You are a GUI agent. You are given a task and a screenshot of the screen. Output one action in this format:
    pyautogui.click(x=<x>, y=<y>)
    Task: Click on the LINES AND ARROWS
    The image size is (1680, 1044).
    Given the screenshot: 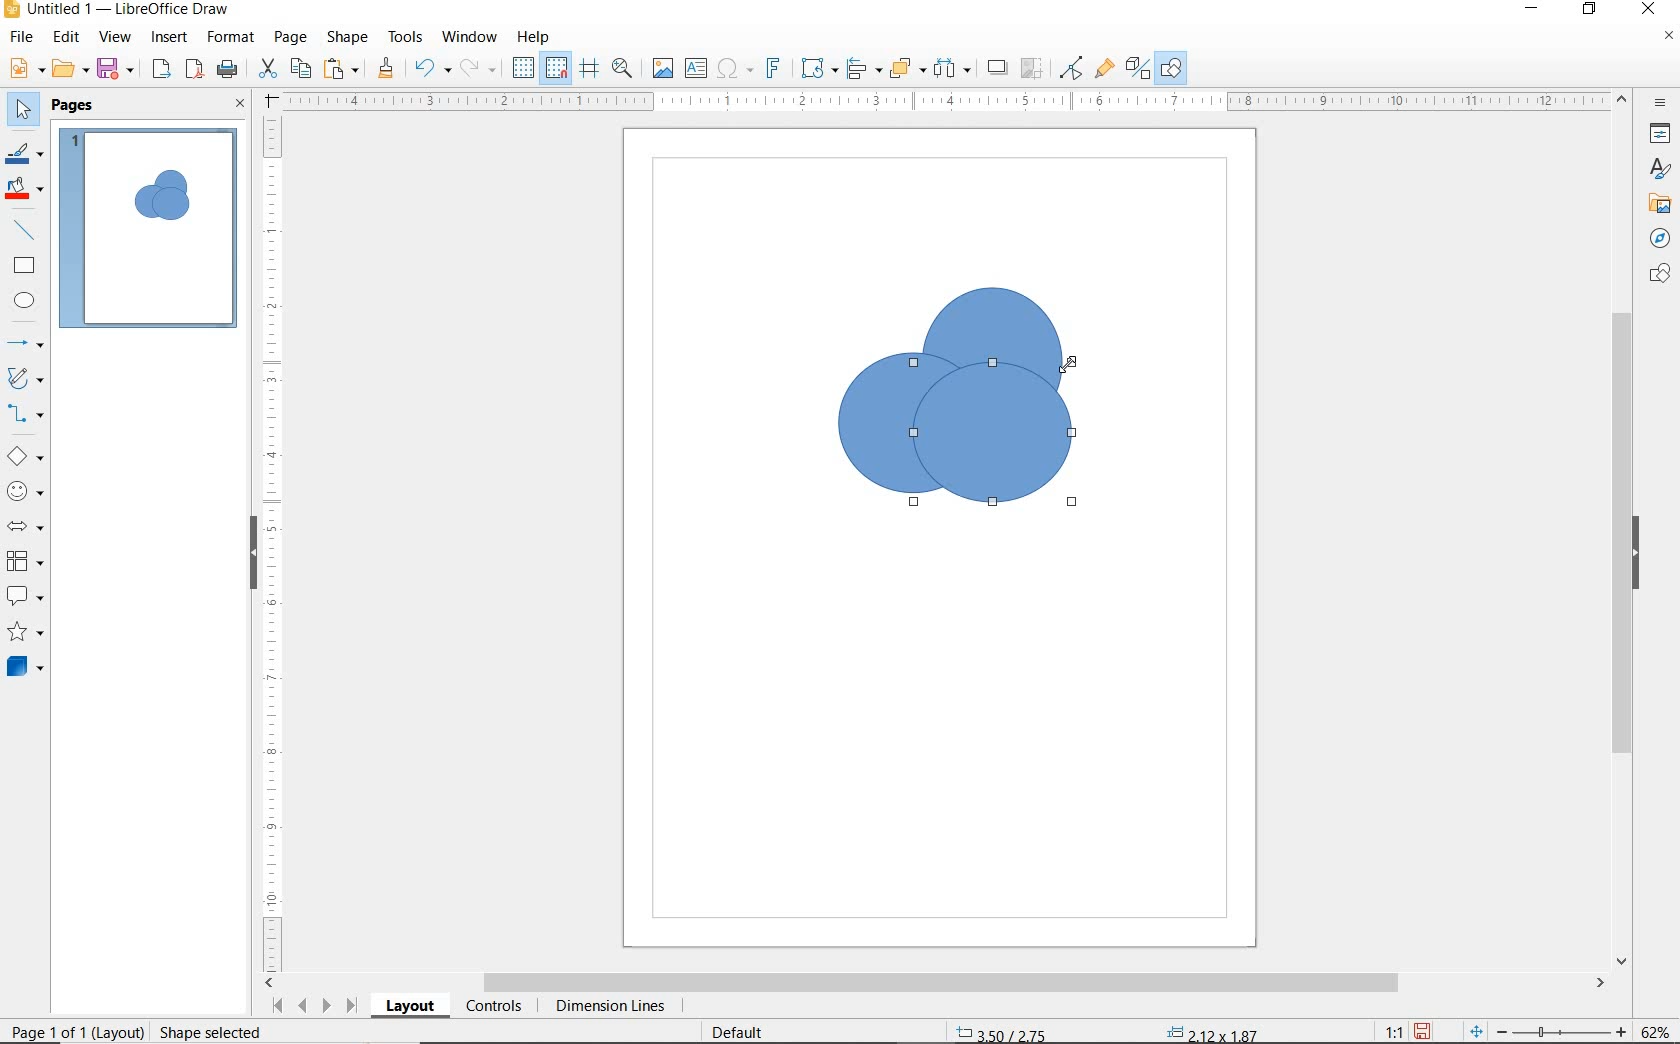 What is the action you would take?
    pyautogui.click(x=27, y=345)
    